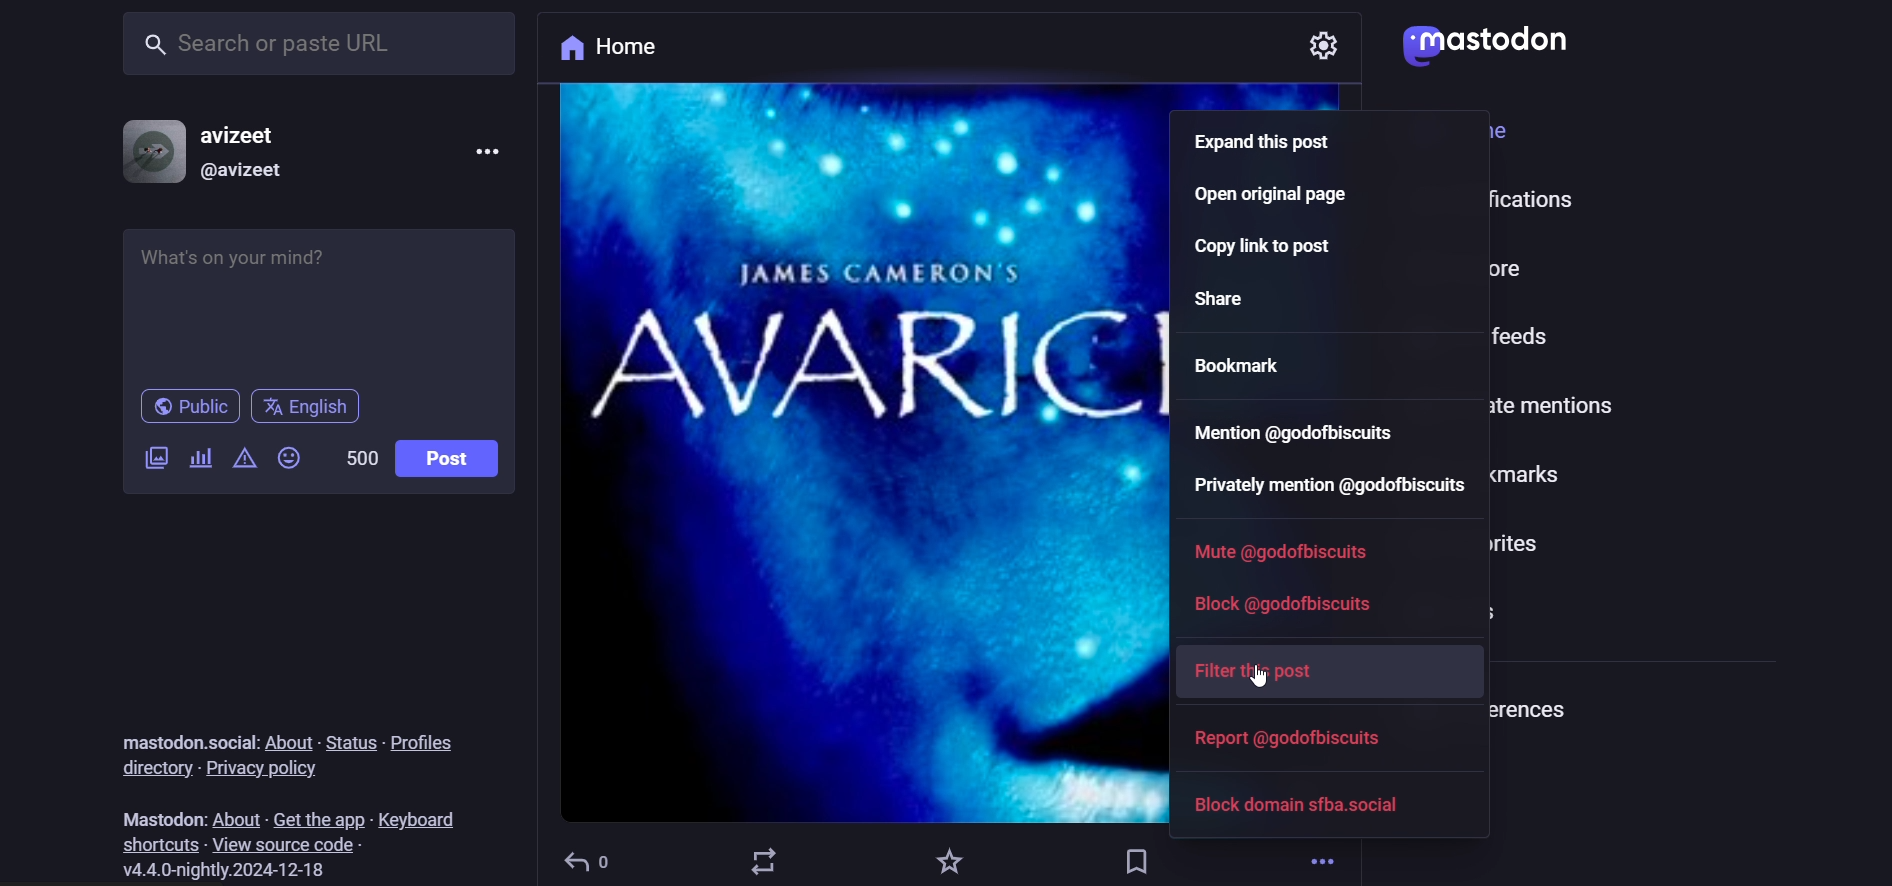 This screenshot has height=886, width=1892. What do you see at coordinates (311, 301) in the screenshot?
I see `post here` at bounding box center [311, 301].